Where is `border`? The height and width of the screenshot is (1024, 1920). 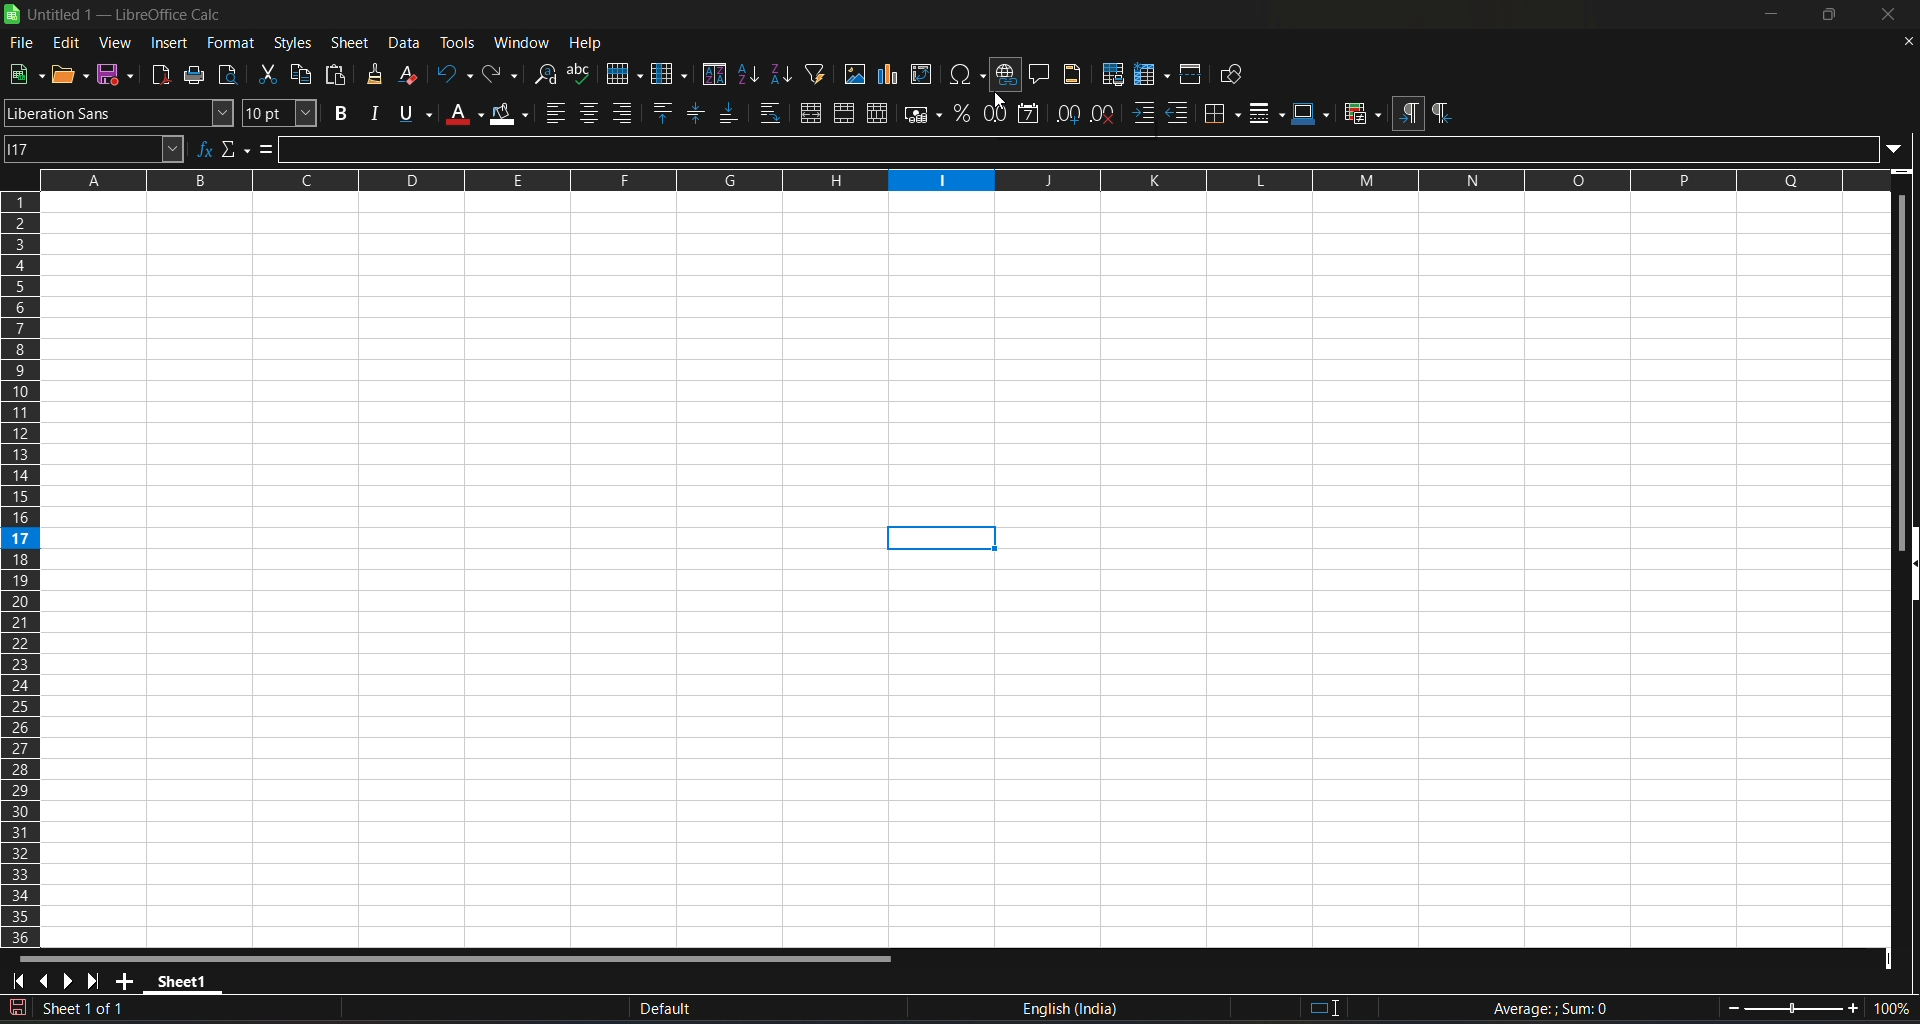 border is located at coordinates (1223, 113).